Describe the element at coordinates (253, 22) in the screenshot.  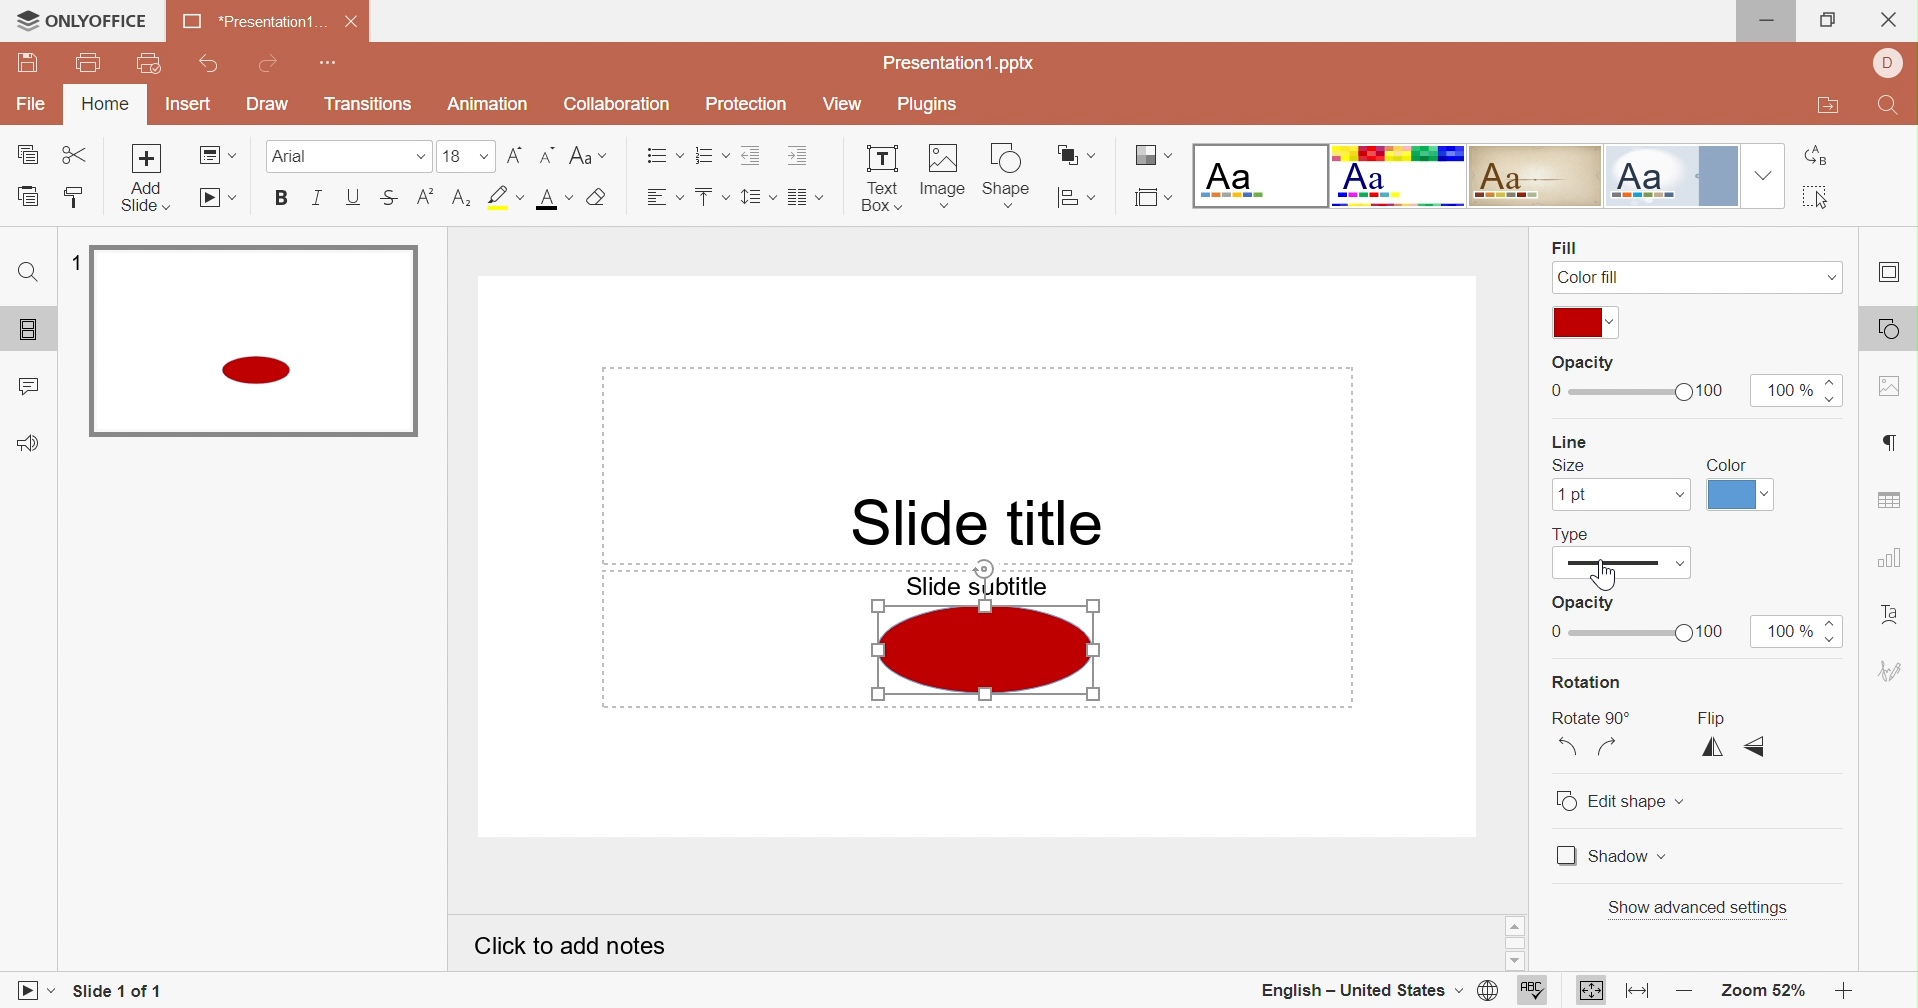
I see `*Presentation1 ...` at that location.